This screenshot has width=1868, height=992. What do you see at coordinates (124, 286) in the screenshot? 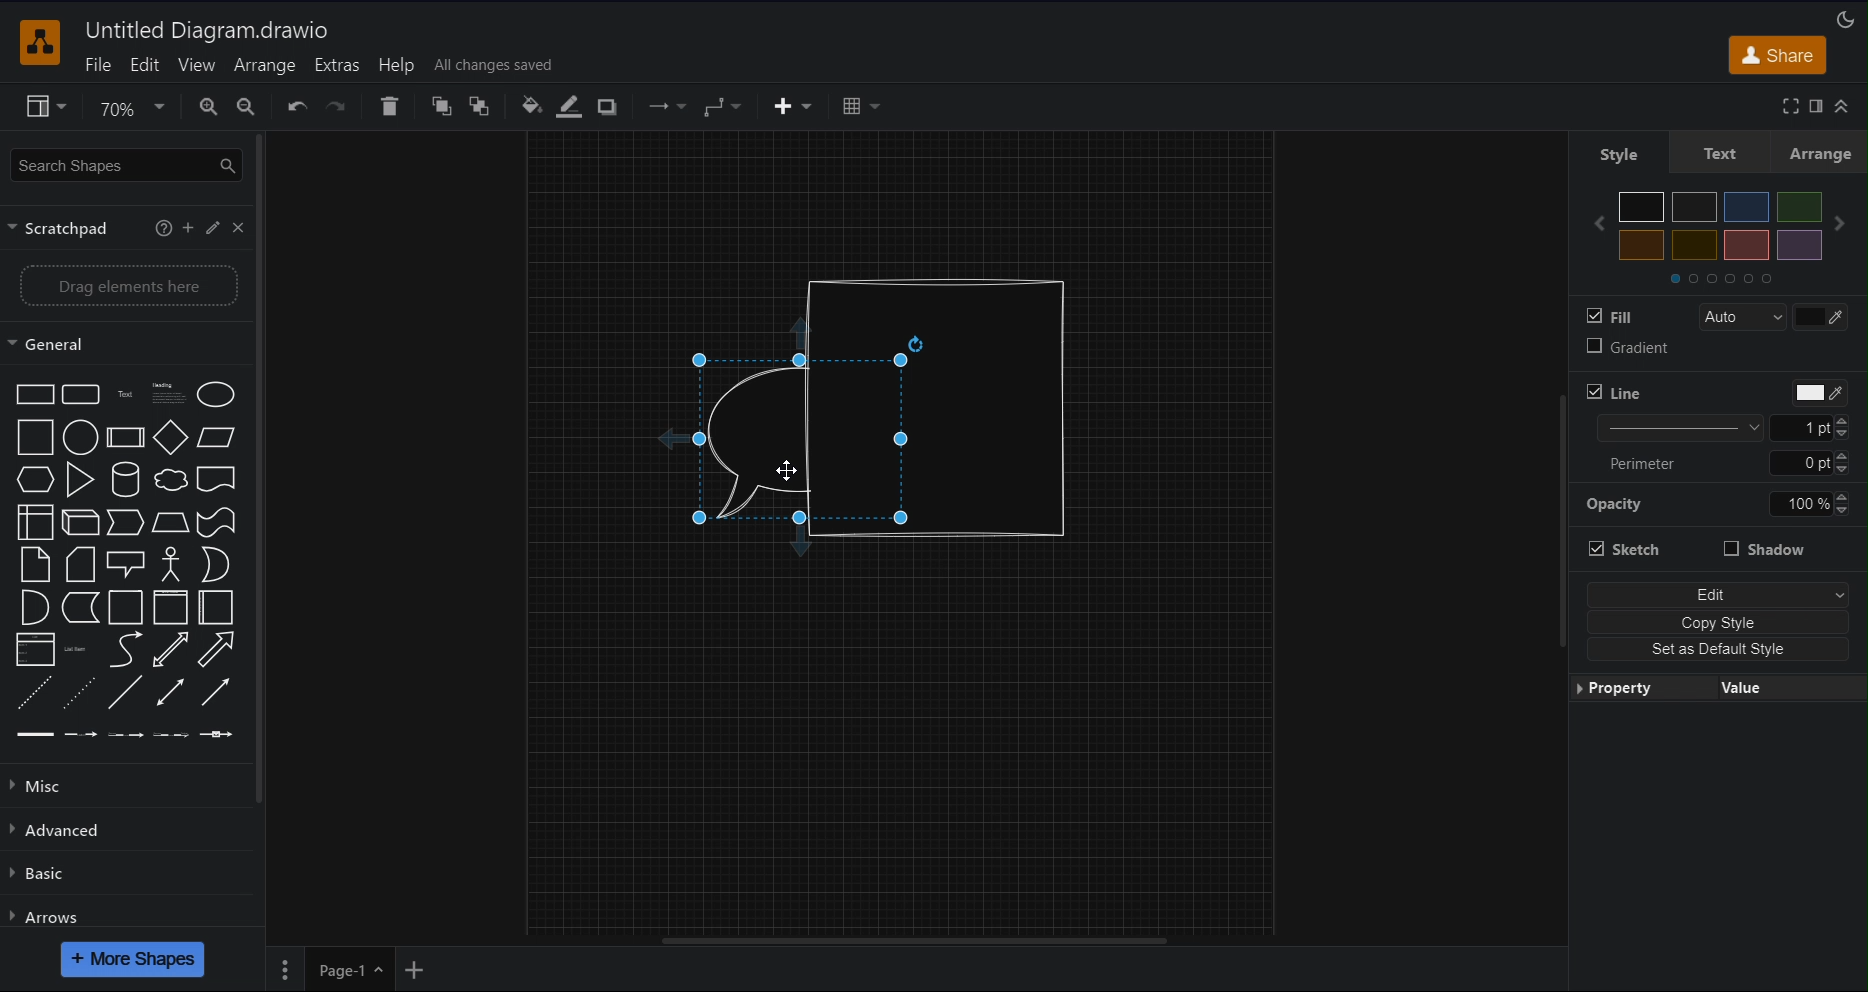
I see `Drag elements here` at bounding box center [124, 286].